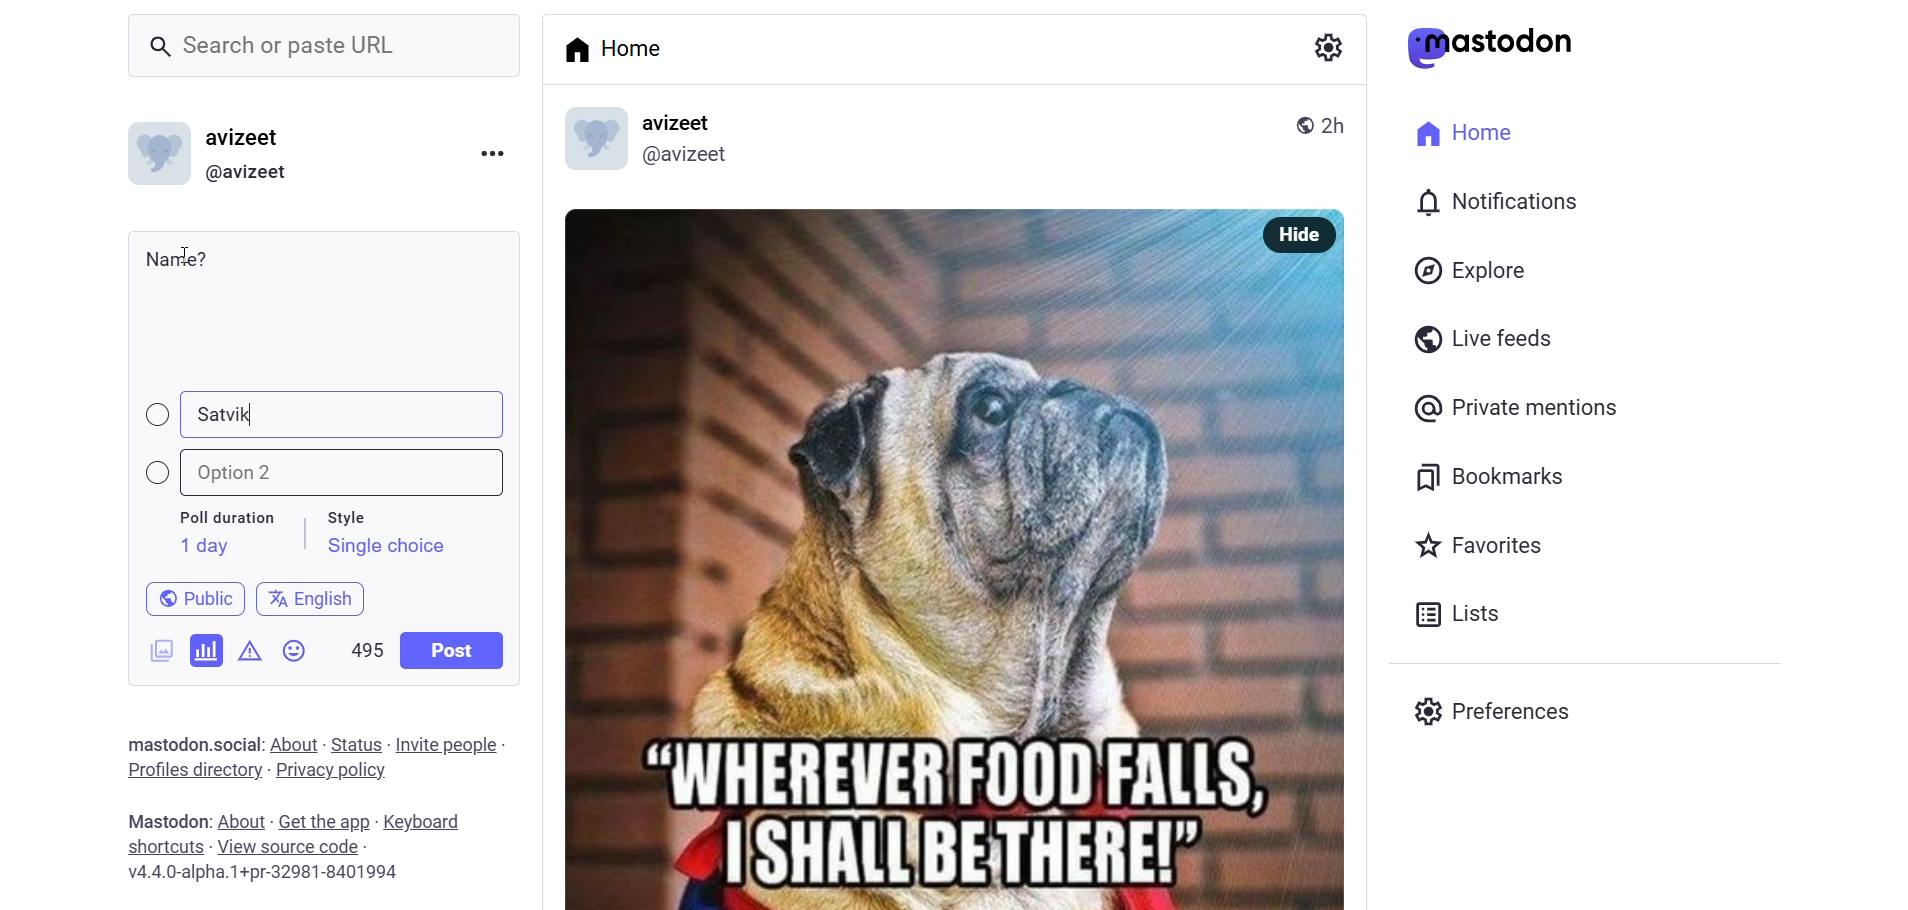  What do you see at coordinates (234, 744) in the screenshot?
I see `social` at bounding box center [234, 744].